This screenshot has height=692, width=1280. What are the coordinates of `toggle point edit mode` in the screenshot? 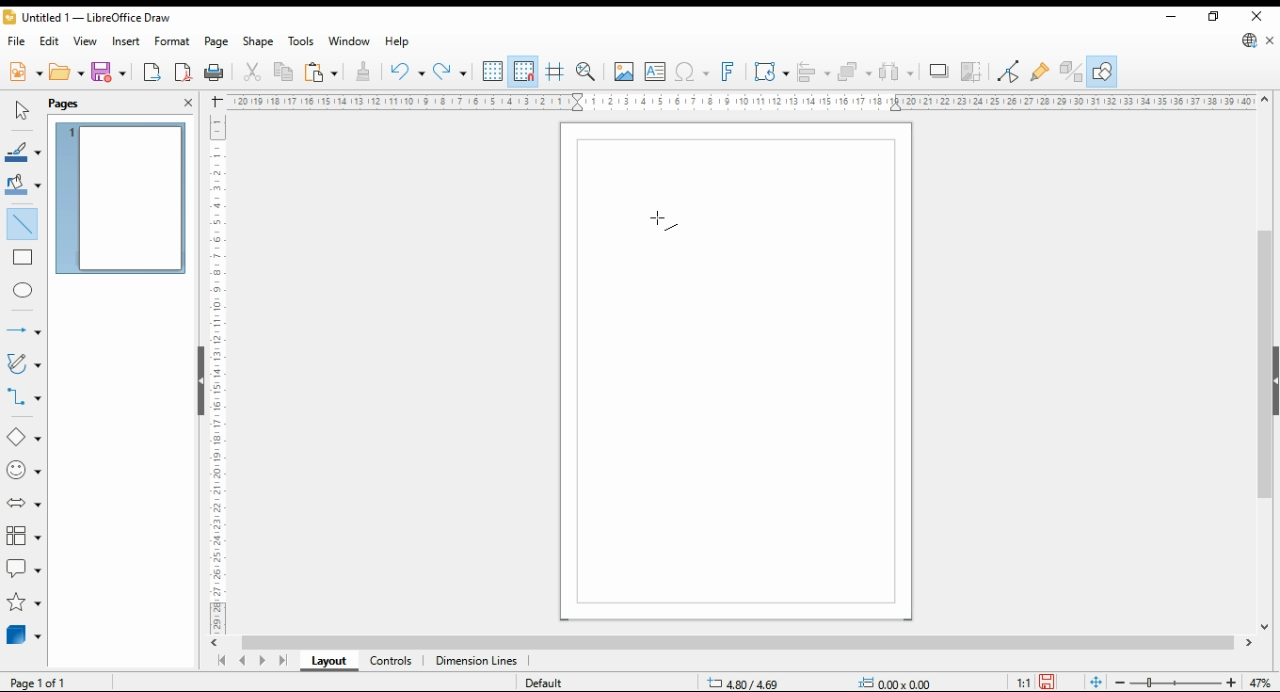 It's located at (1010, 71).